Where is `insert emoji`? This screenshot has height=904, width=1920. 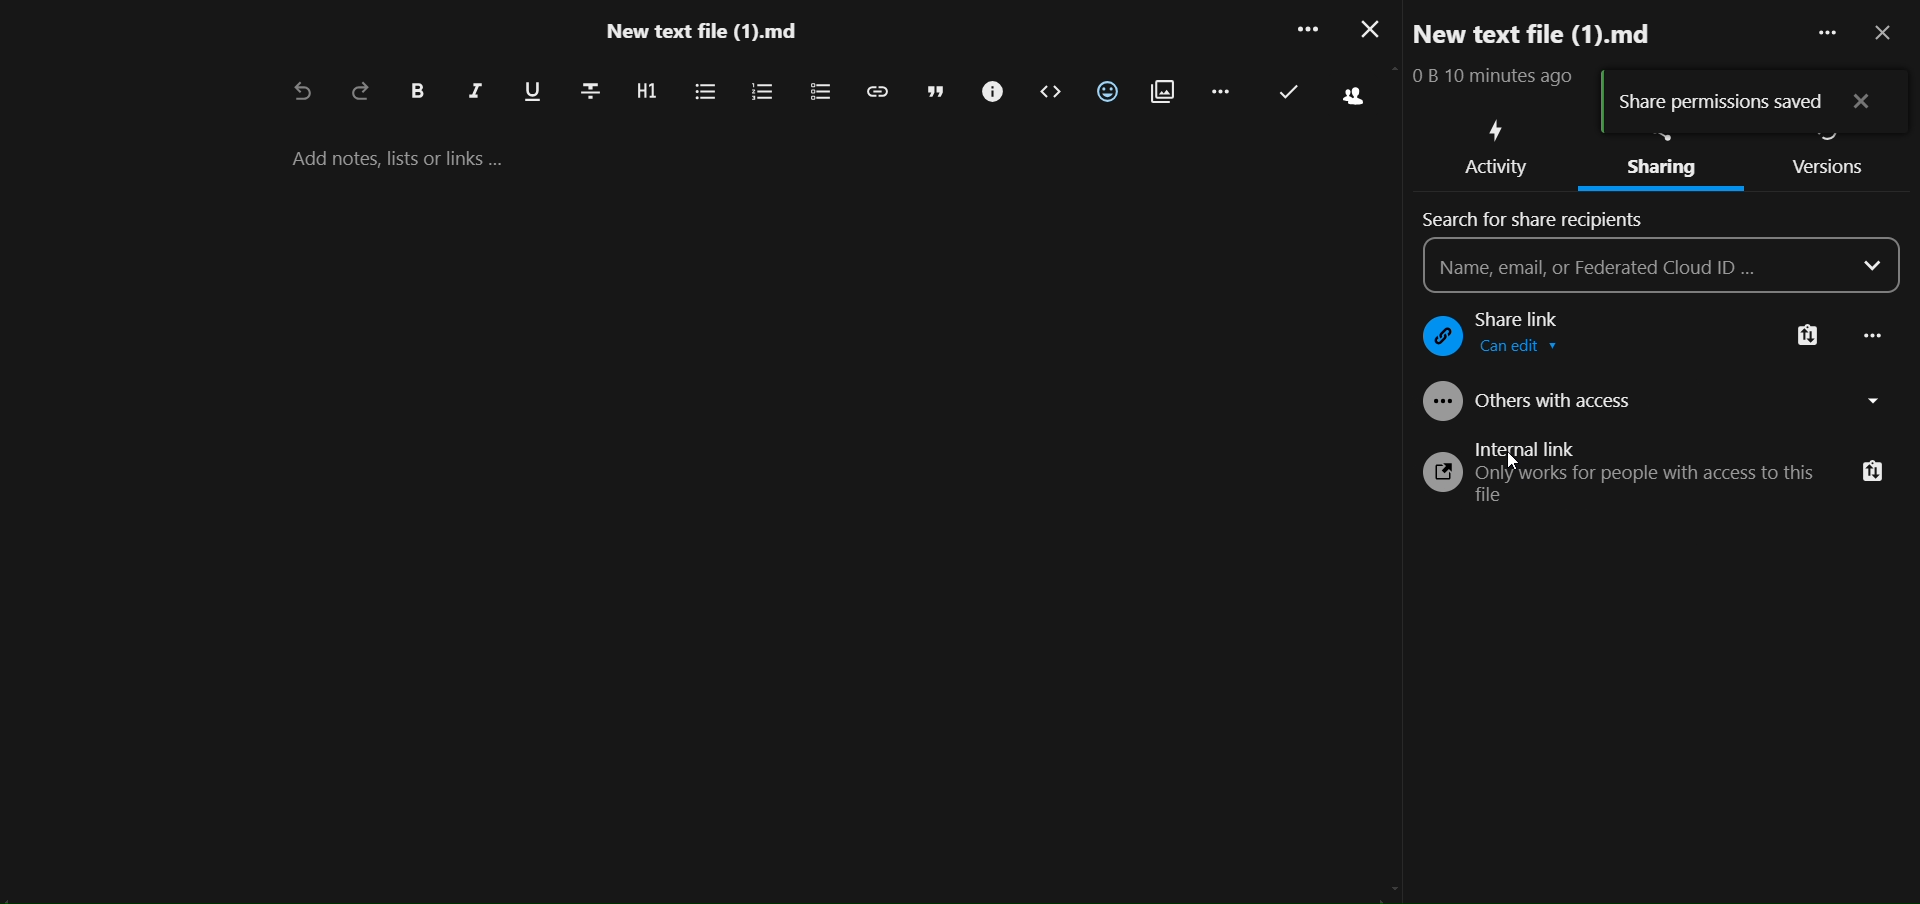
insert emoji is located at coordinates (1107, 91).